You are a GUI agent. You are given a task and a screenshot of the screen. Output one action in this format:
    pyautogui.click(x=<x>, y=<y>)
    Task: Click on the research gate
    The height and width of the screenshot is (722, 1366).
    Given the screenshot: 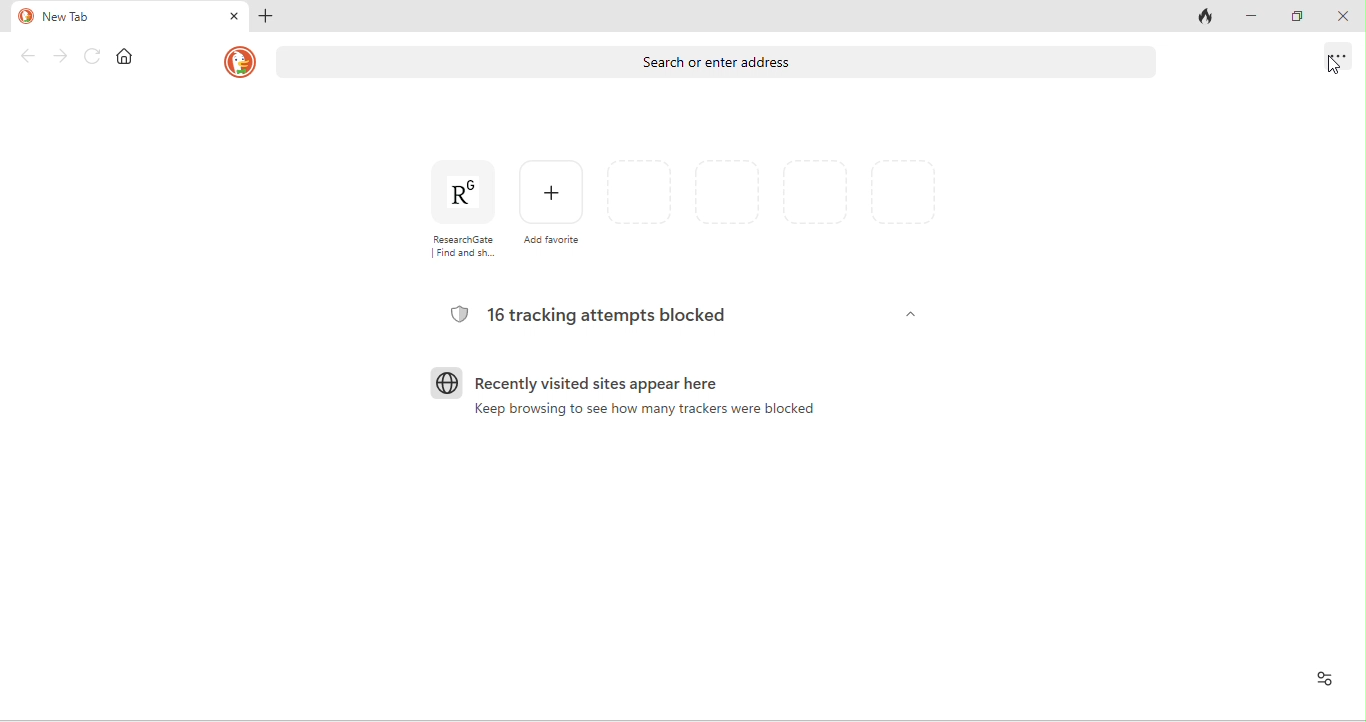 What is the action you would take?
    pyautogui.click(x=457, y=209)
    